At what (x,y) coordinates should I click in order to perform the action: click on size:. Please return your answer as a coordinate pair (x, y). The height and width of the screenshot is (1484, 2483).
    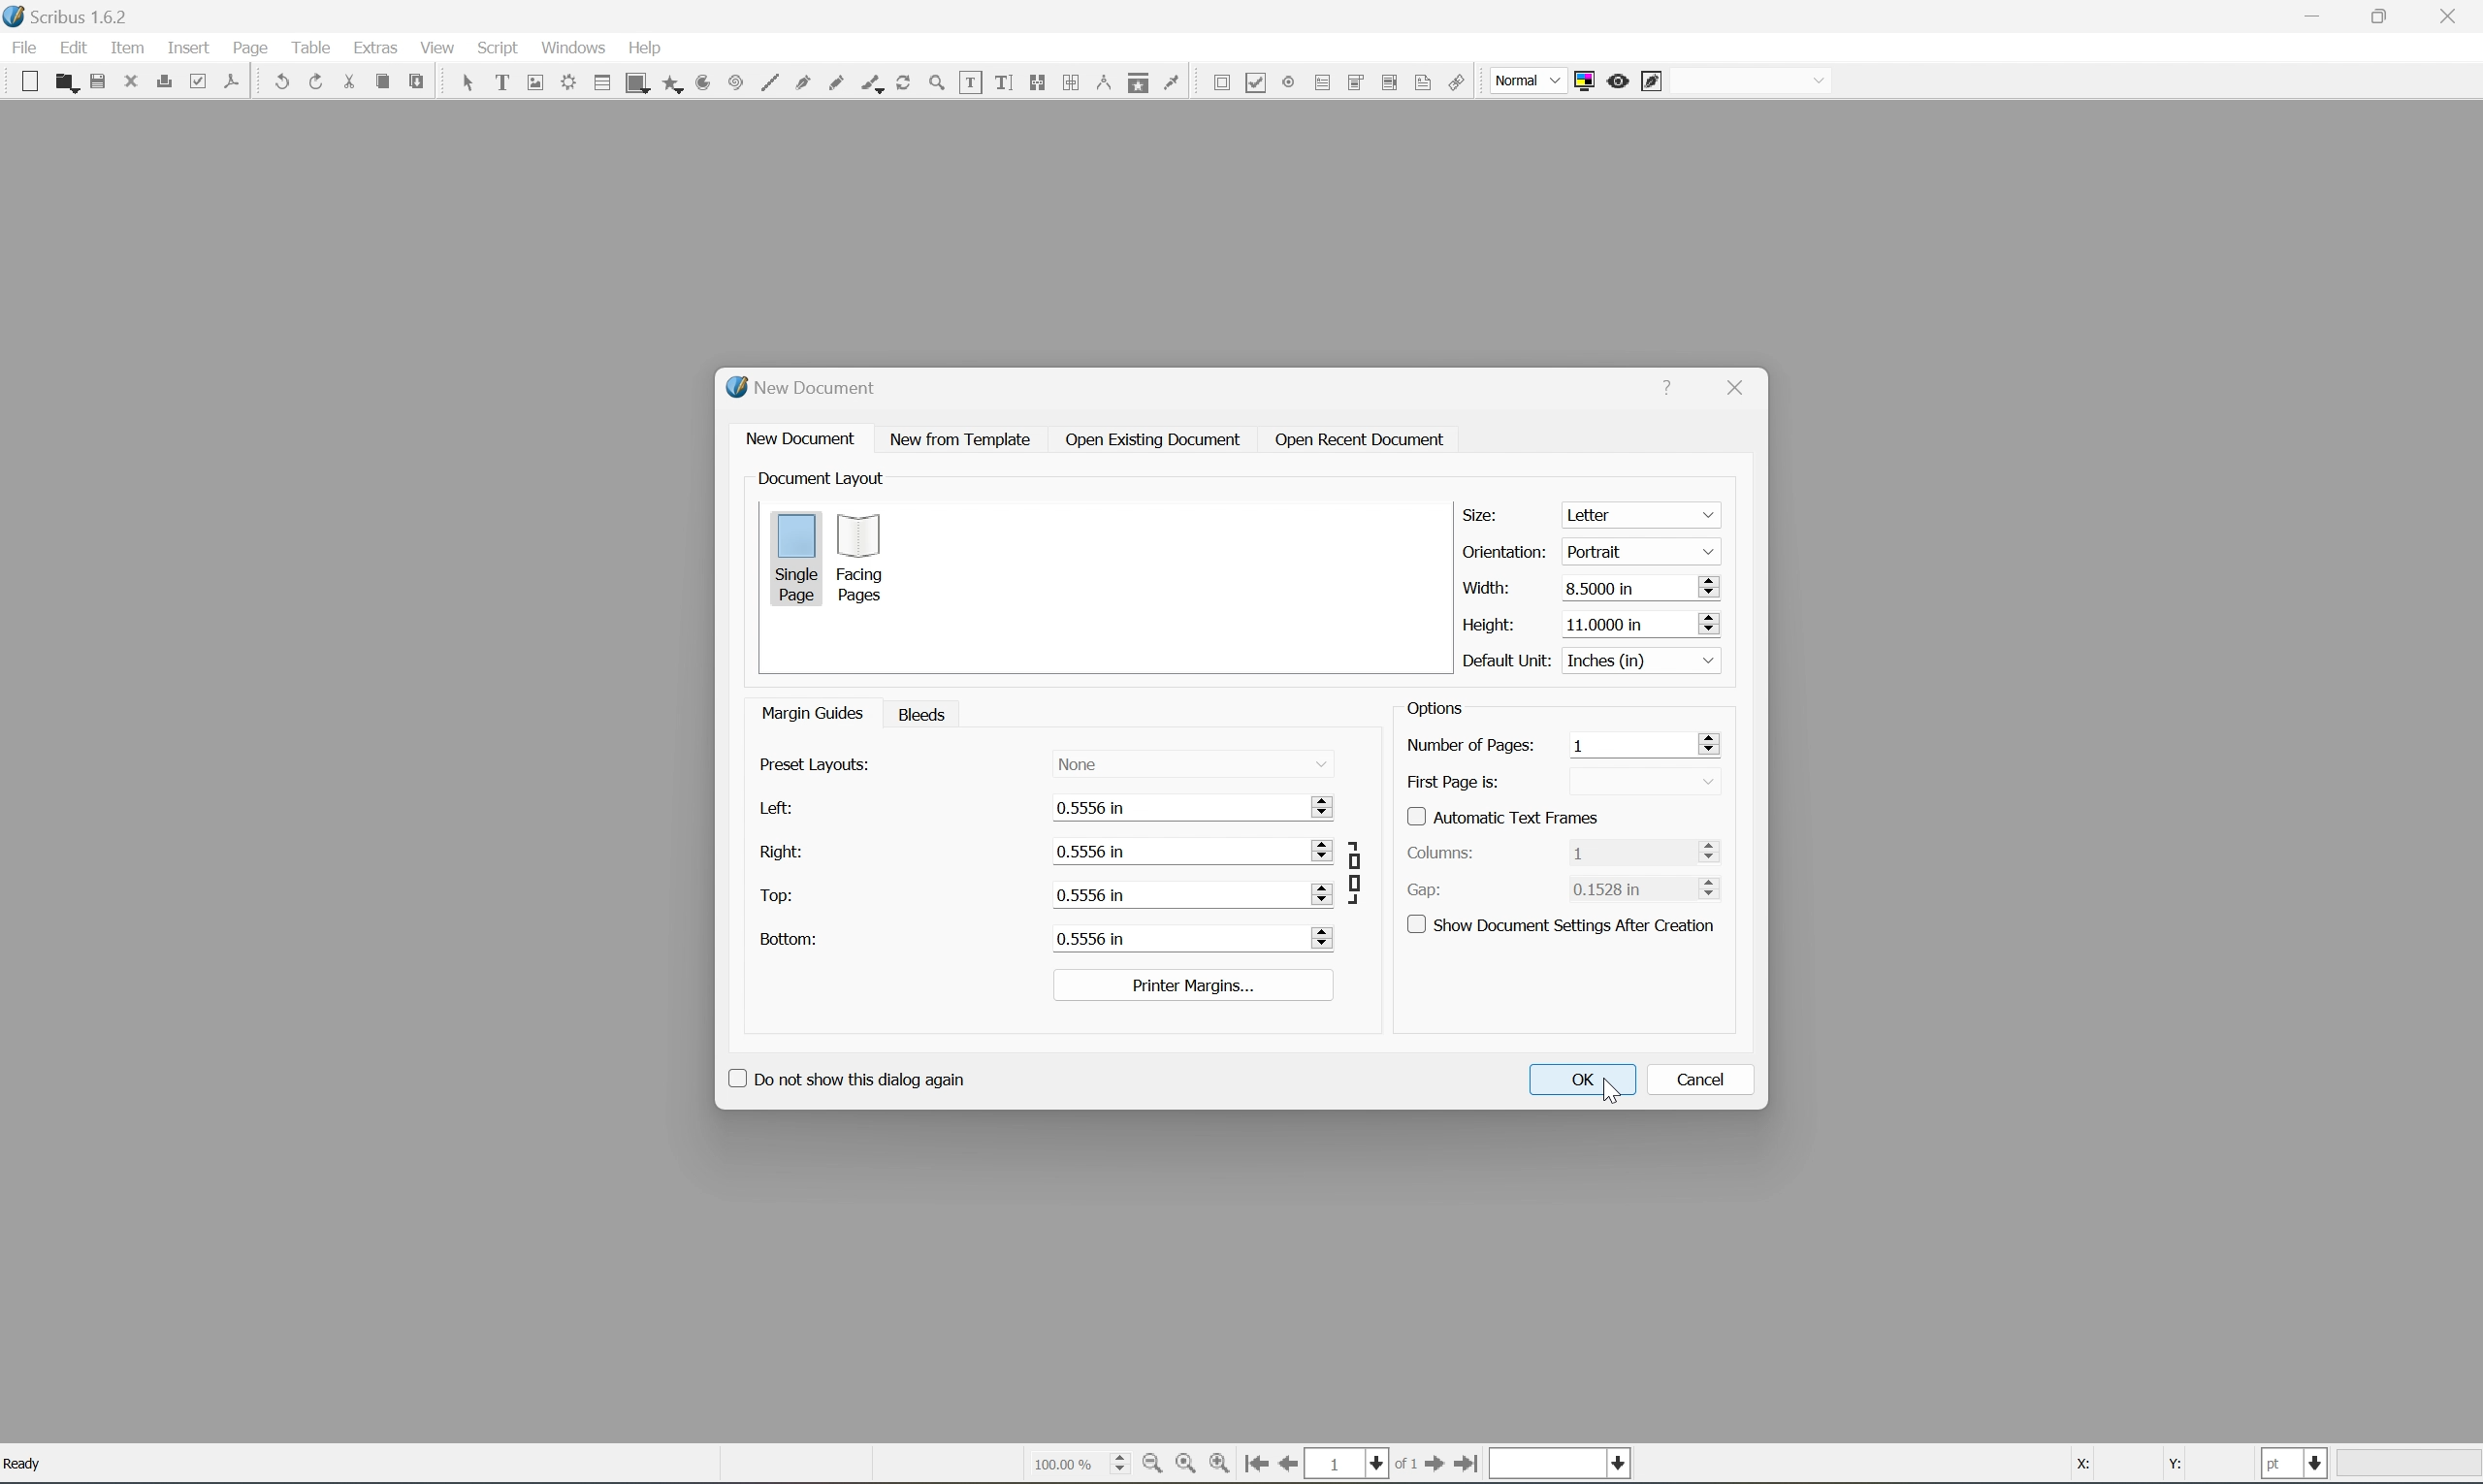
    Looking at the image, I should click on (1485, 513).